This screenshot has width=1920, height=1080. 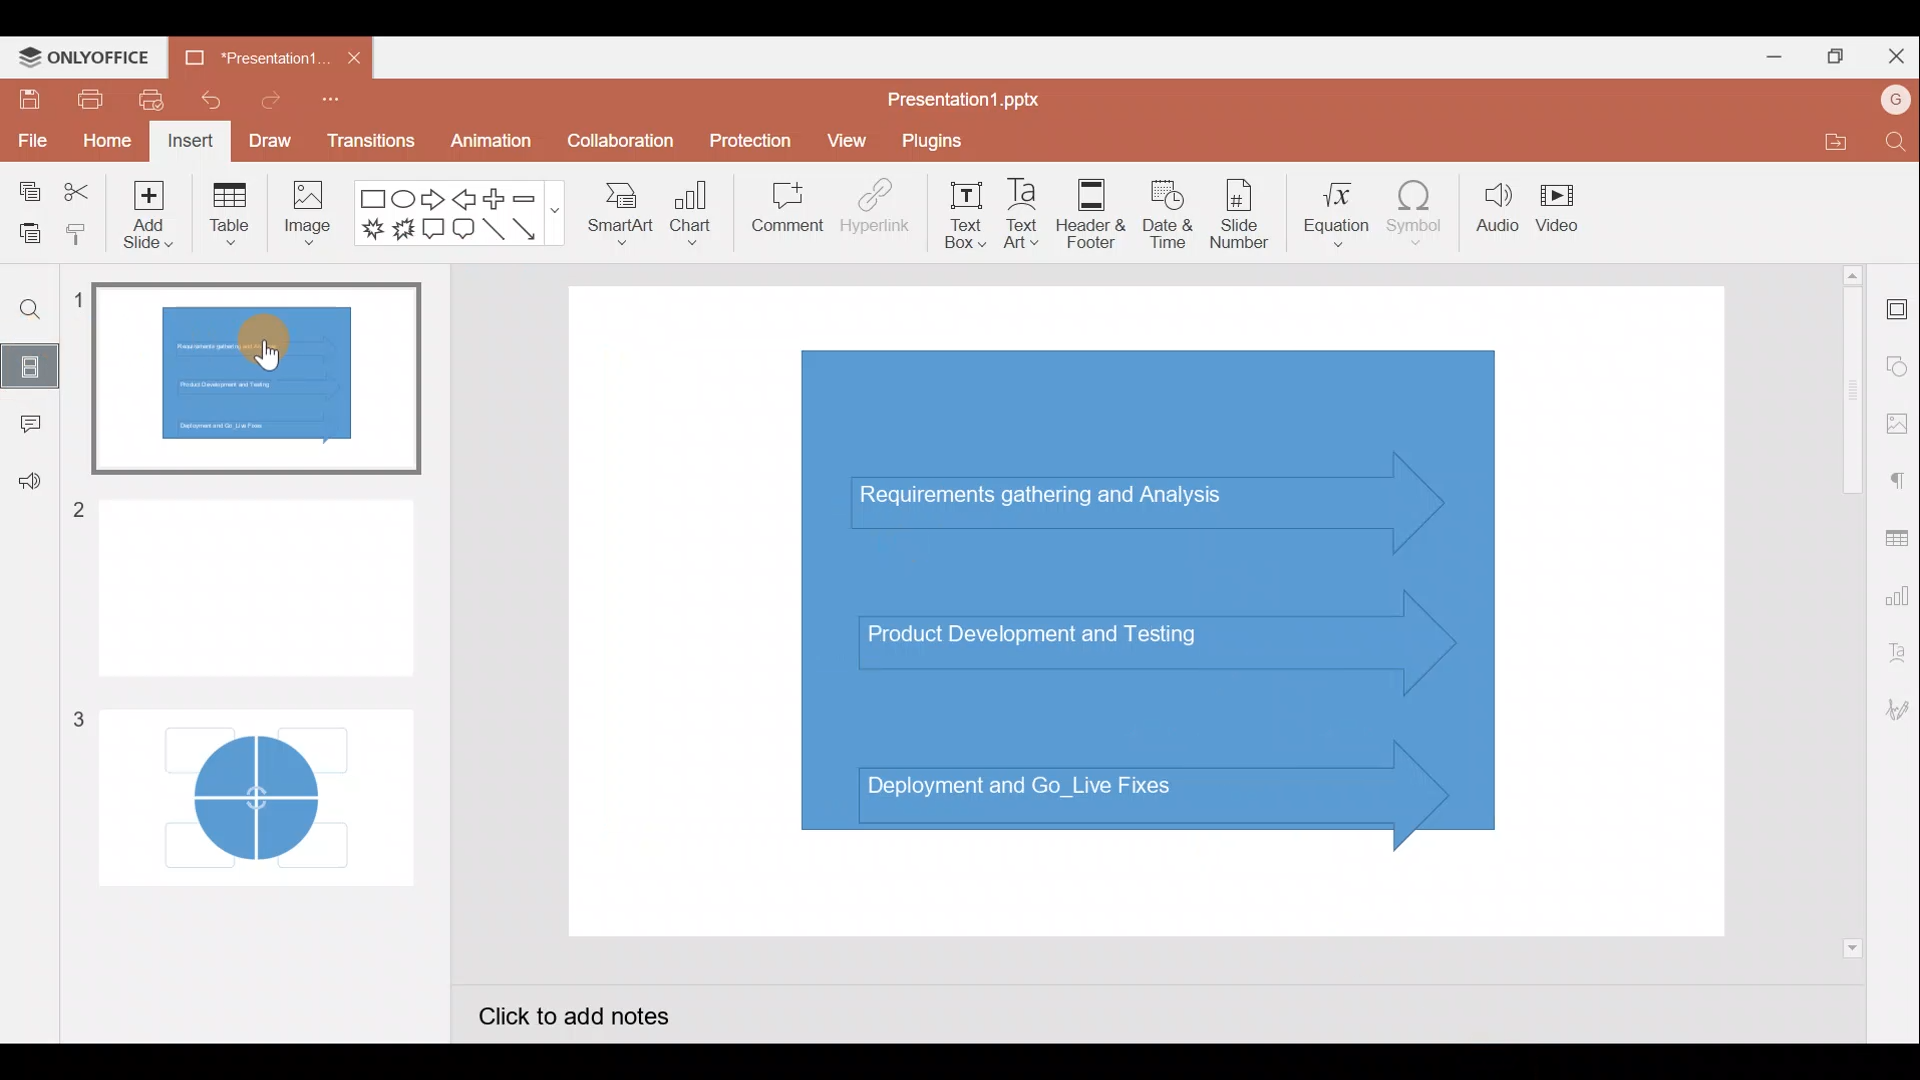 What do you see at coordinates (371, 227) in the screenshot?
I see `Explosion 1` at bounding box center [371, 227].